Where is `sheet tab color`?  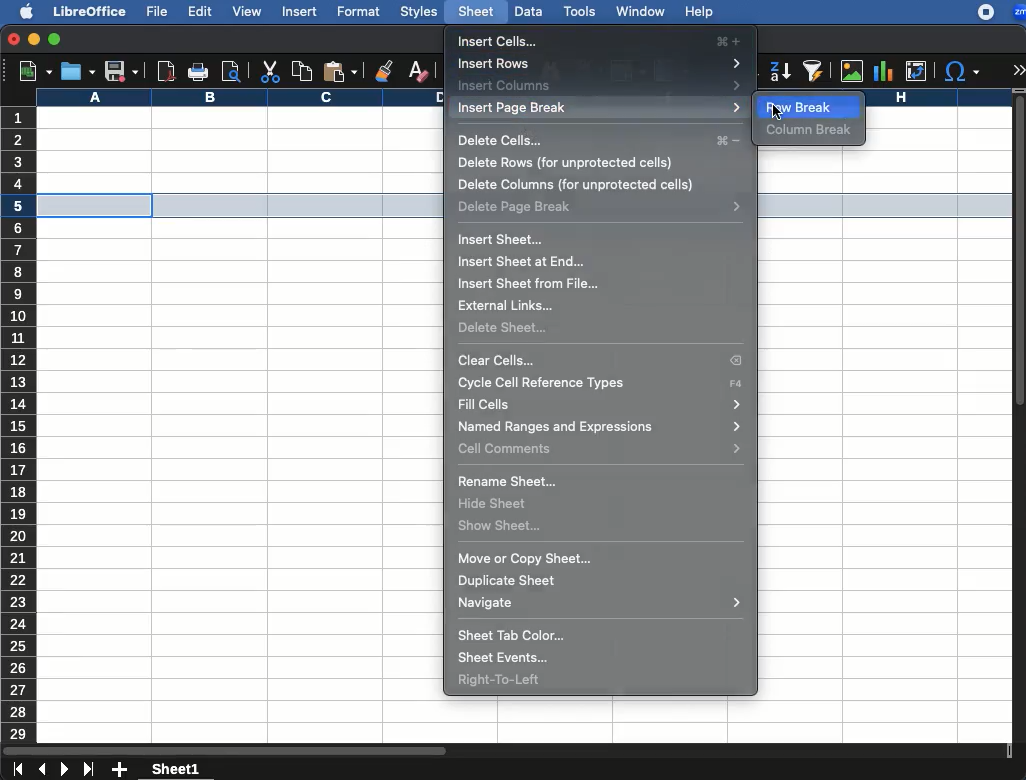 sheet tab color is located at coordinates (515, 635).